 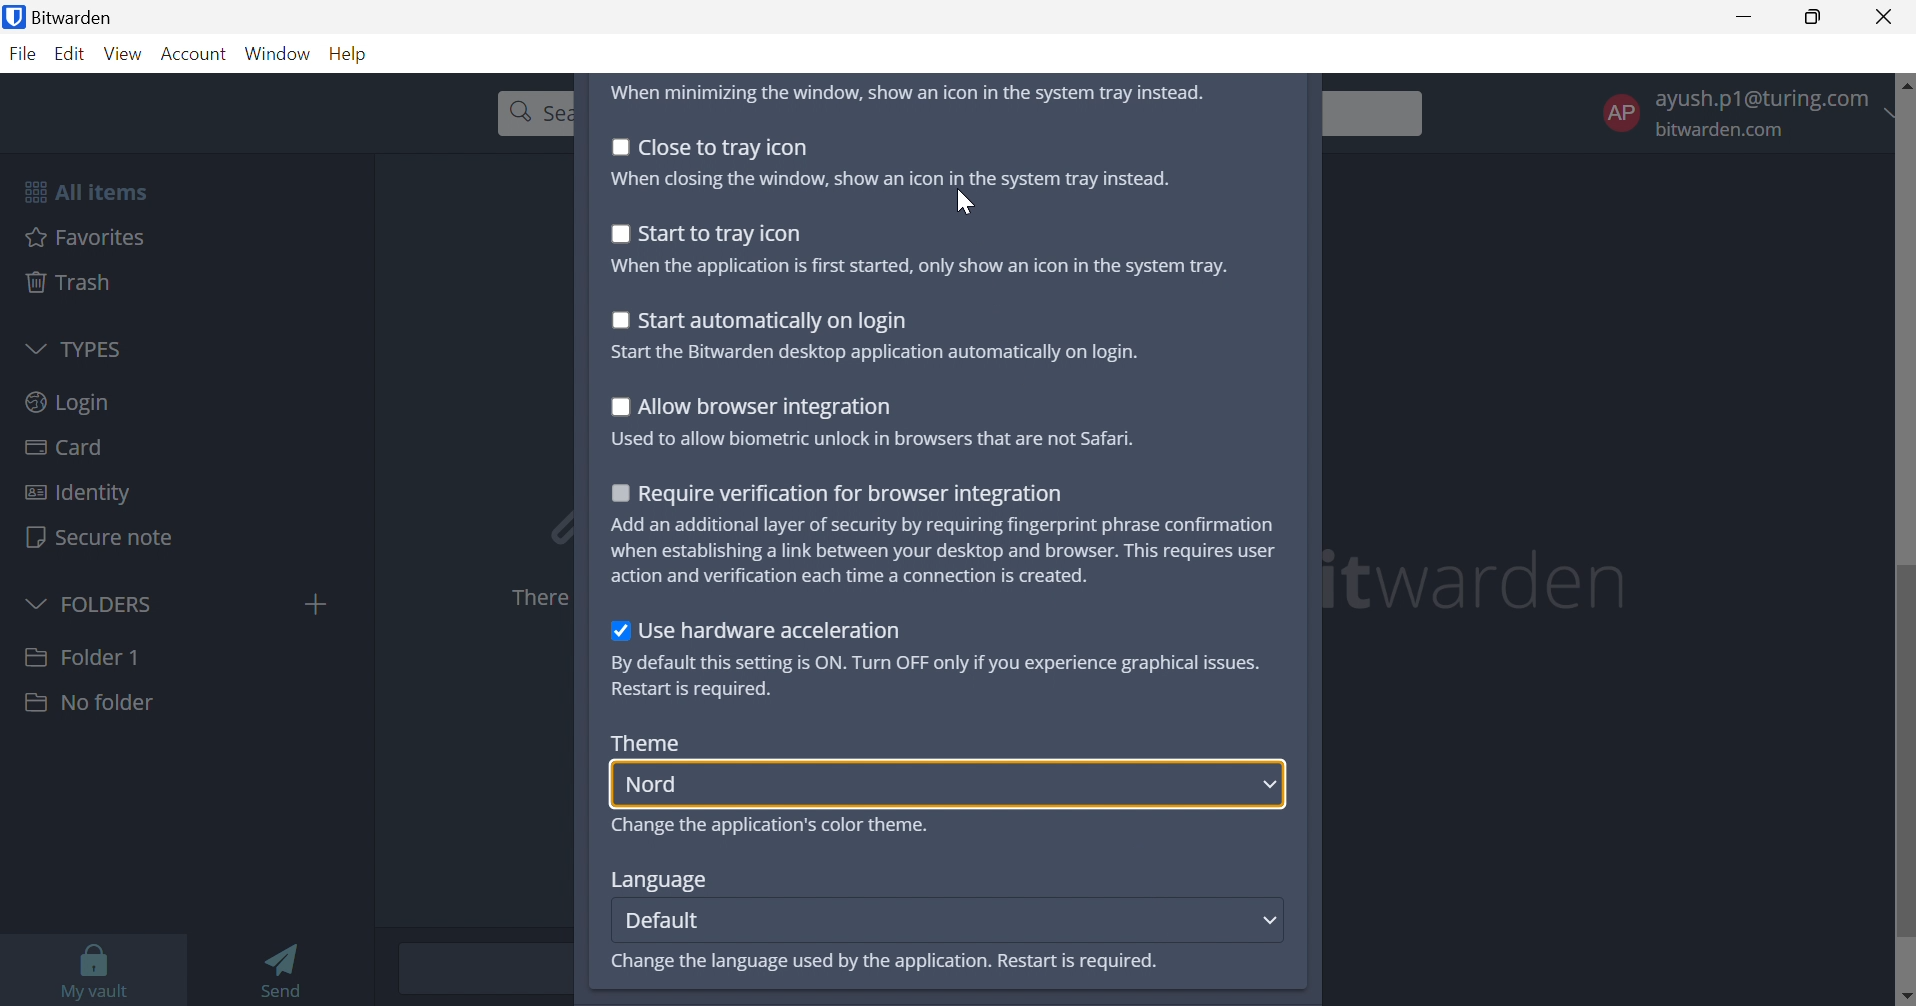 What do you see at coordinates (617, 491) in the screenshot?
I see `Checkbox` at bounding box center [617, 491].